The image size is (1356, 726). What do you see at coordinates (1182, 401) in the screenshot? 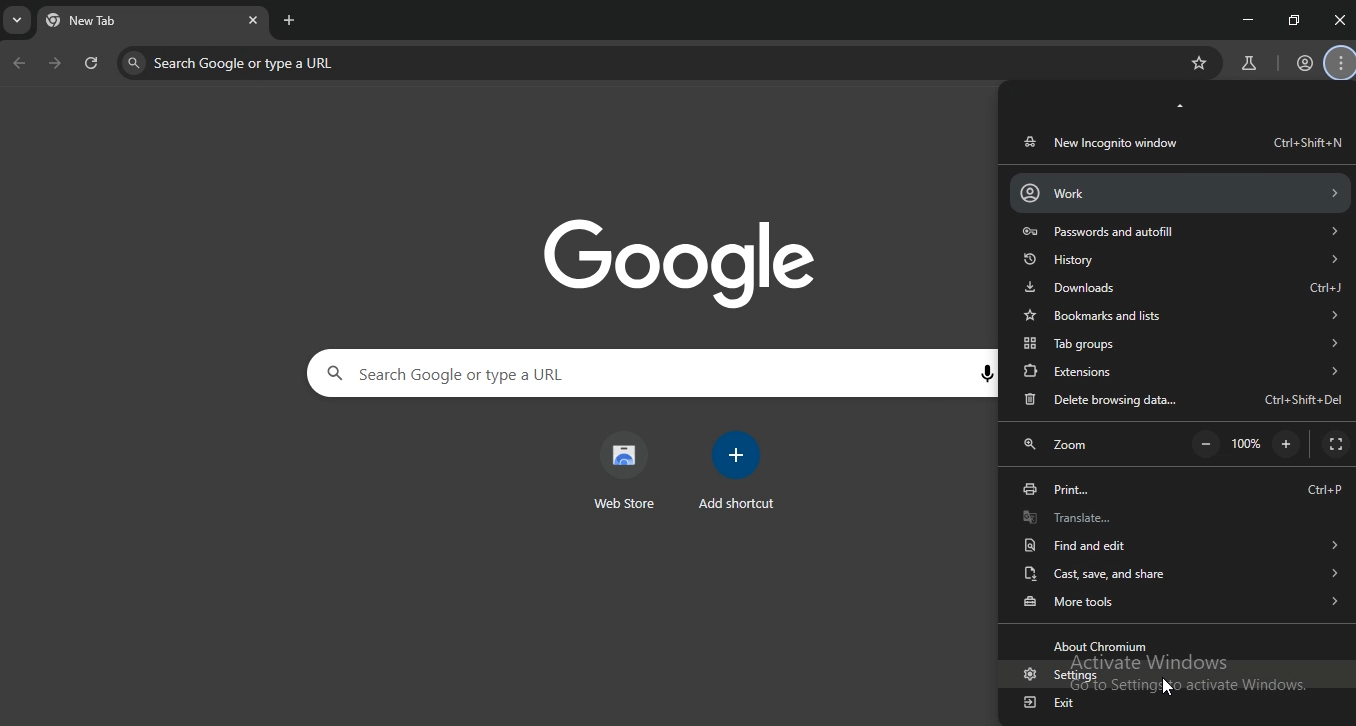
I see `delete browsing data` at bounding box center [1182, 401].